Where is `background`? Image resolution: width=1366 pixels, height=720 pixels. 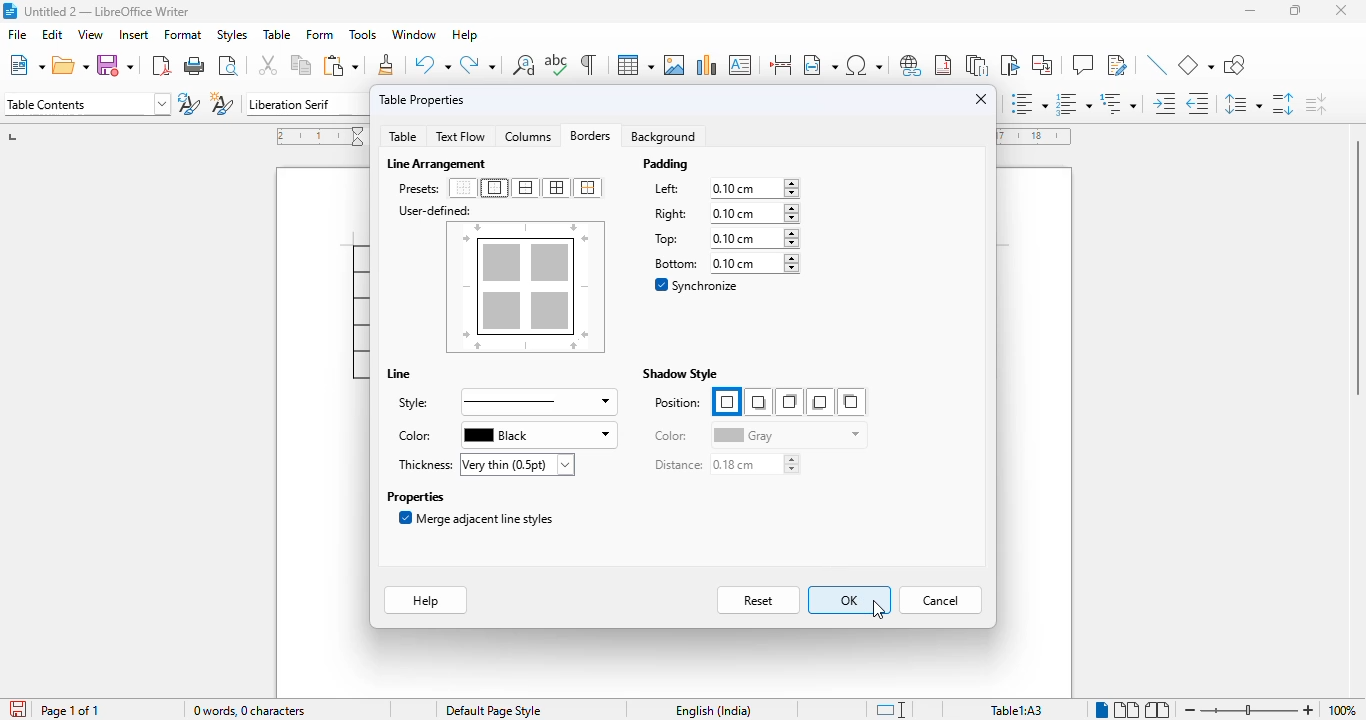
background is located at coordinates (666, 136).